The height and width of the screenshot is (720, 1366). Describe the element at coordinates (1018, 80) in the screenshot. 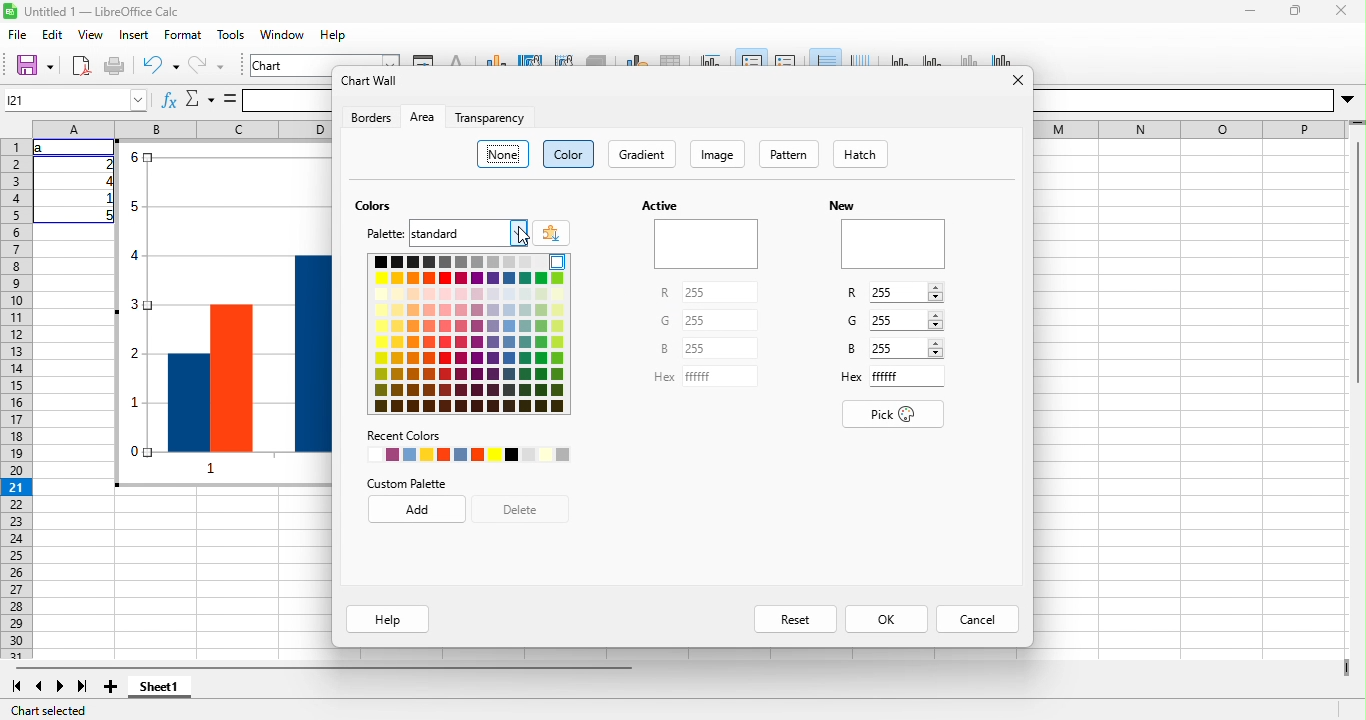

I see `close` at that location.